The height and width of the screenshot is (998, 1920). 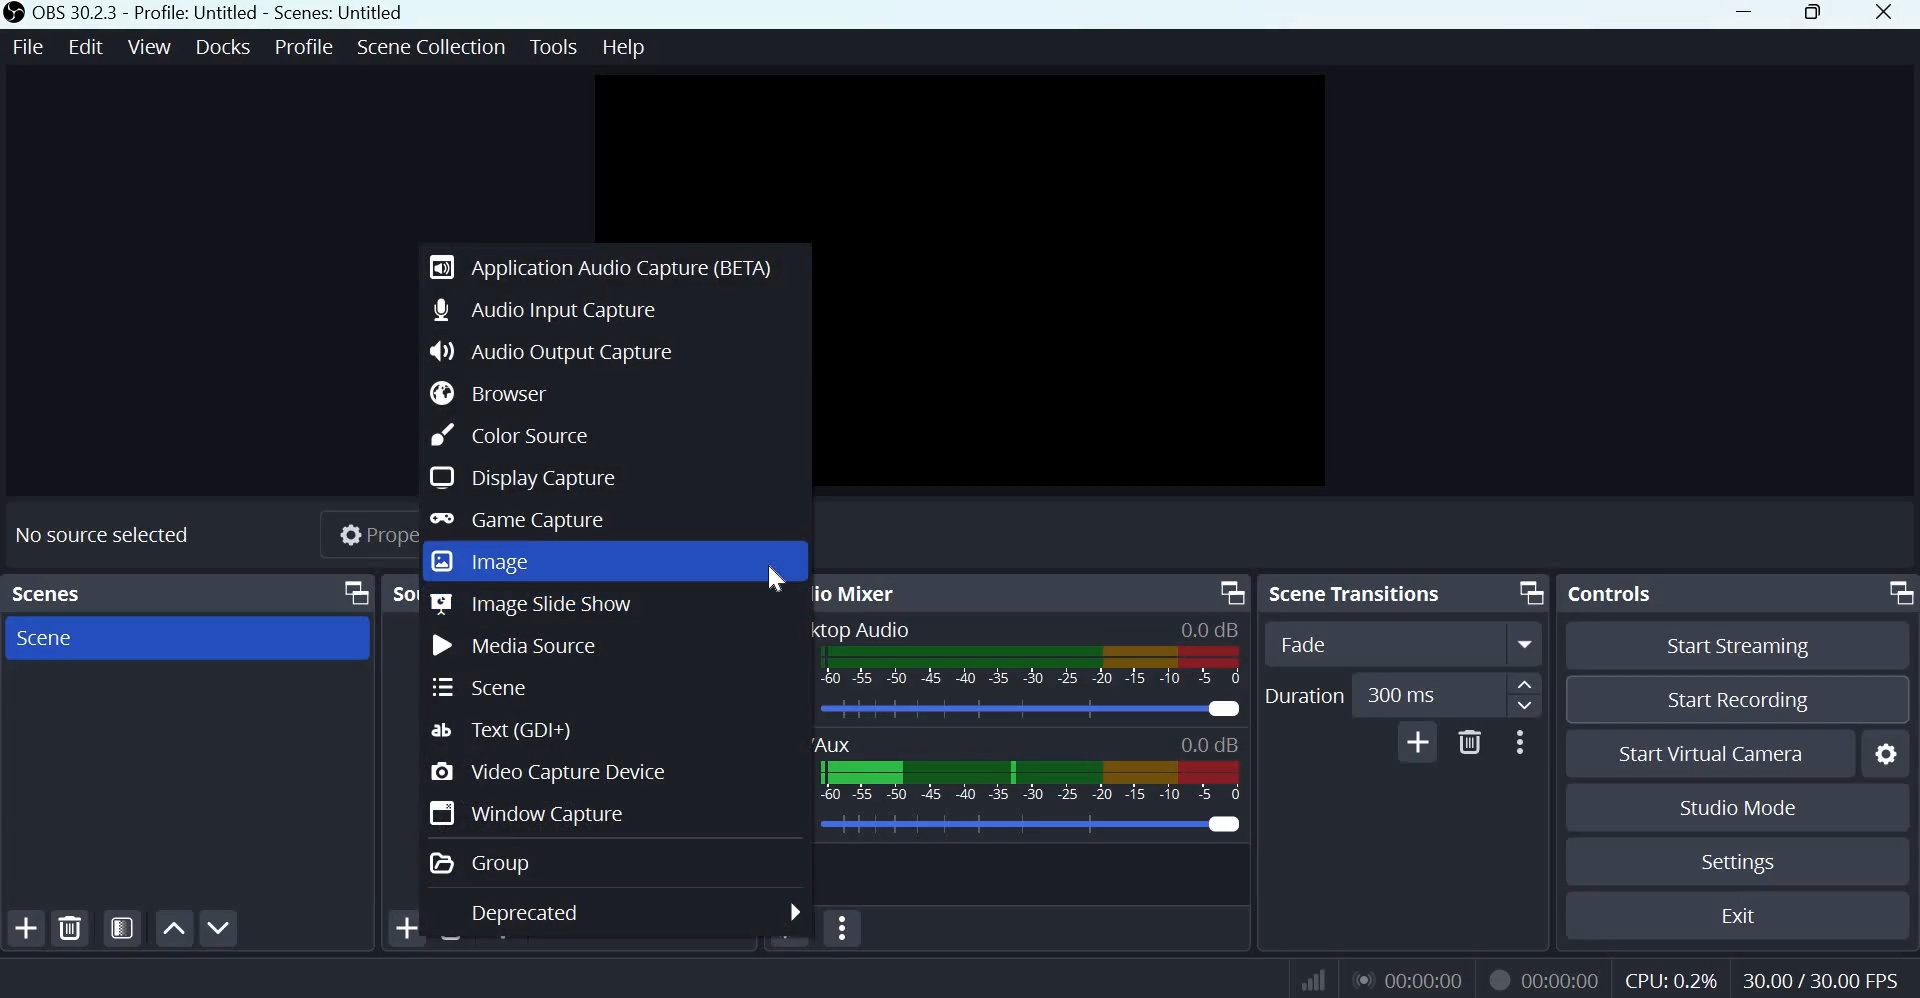 I want to click on Studio mode, so click(x=1739, y=806).